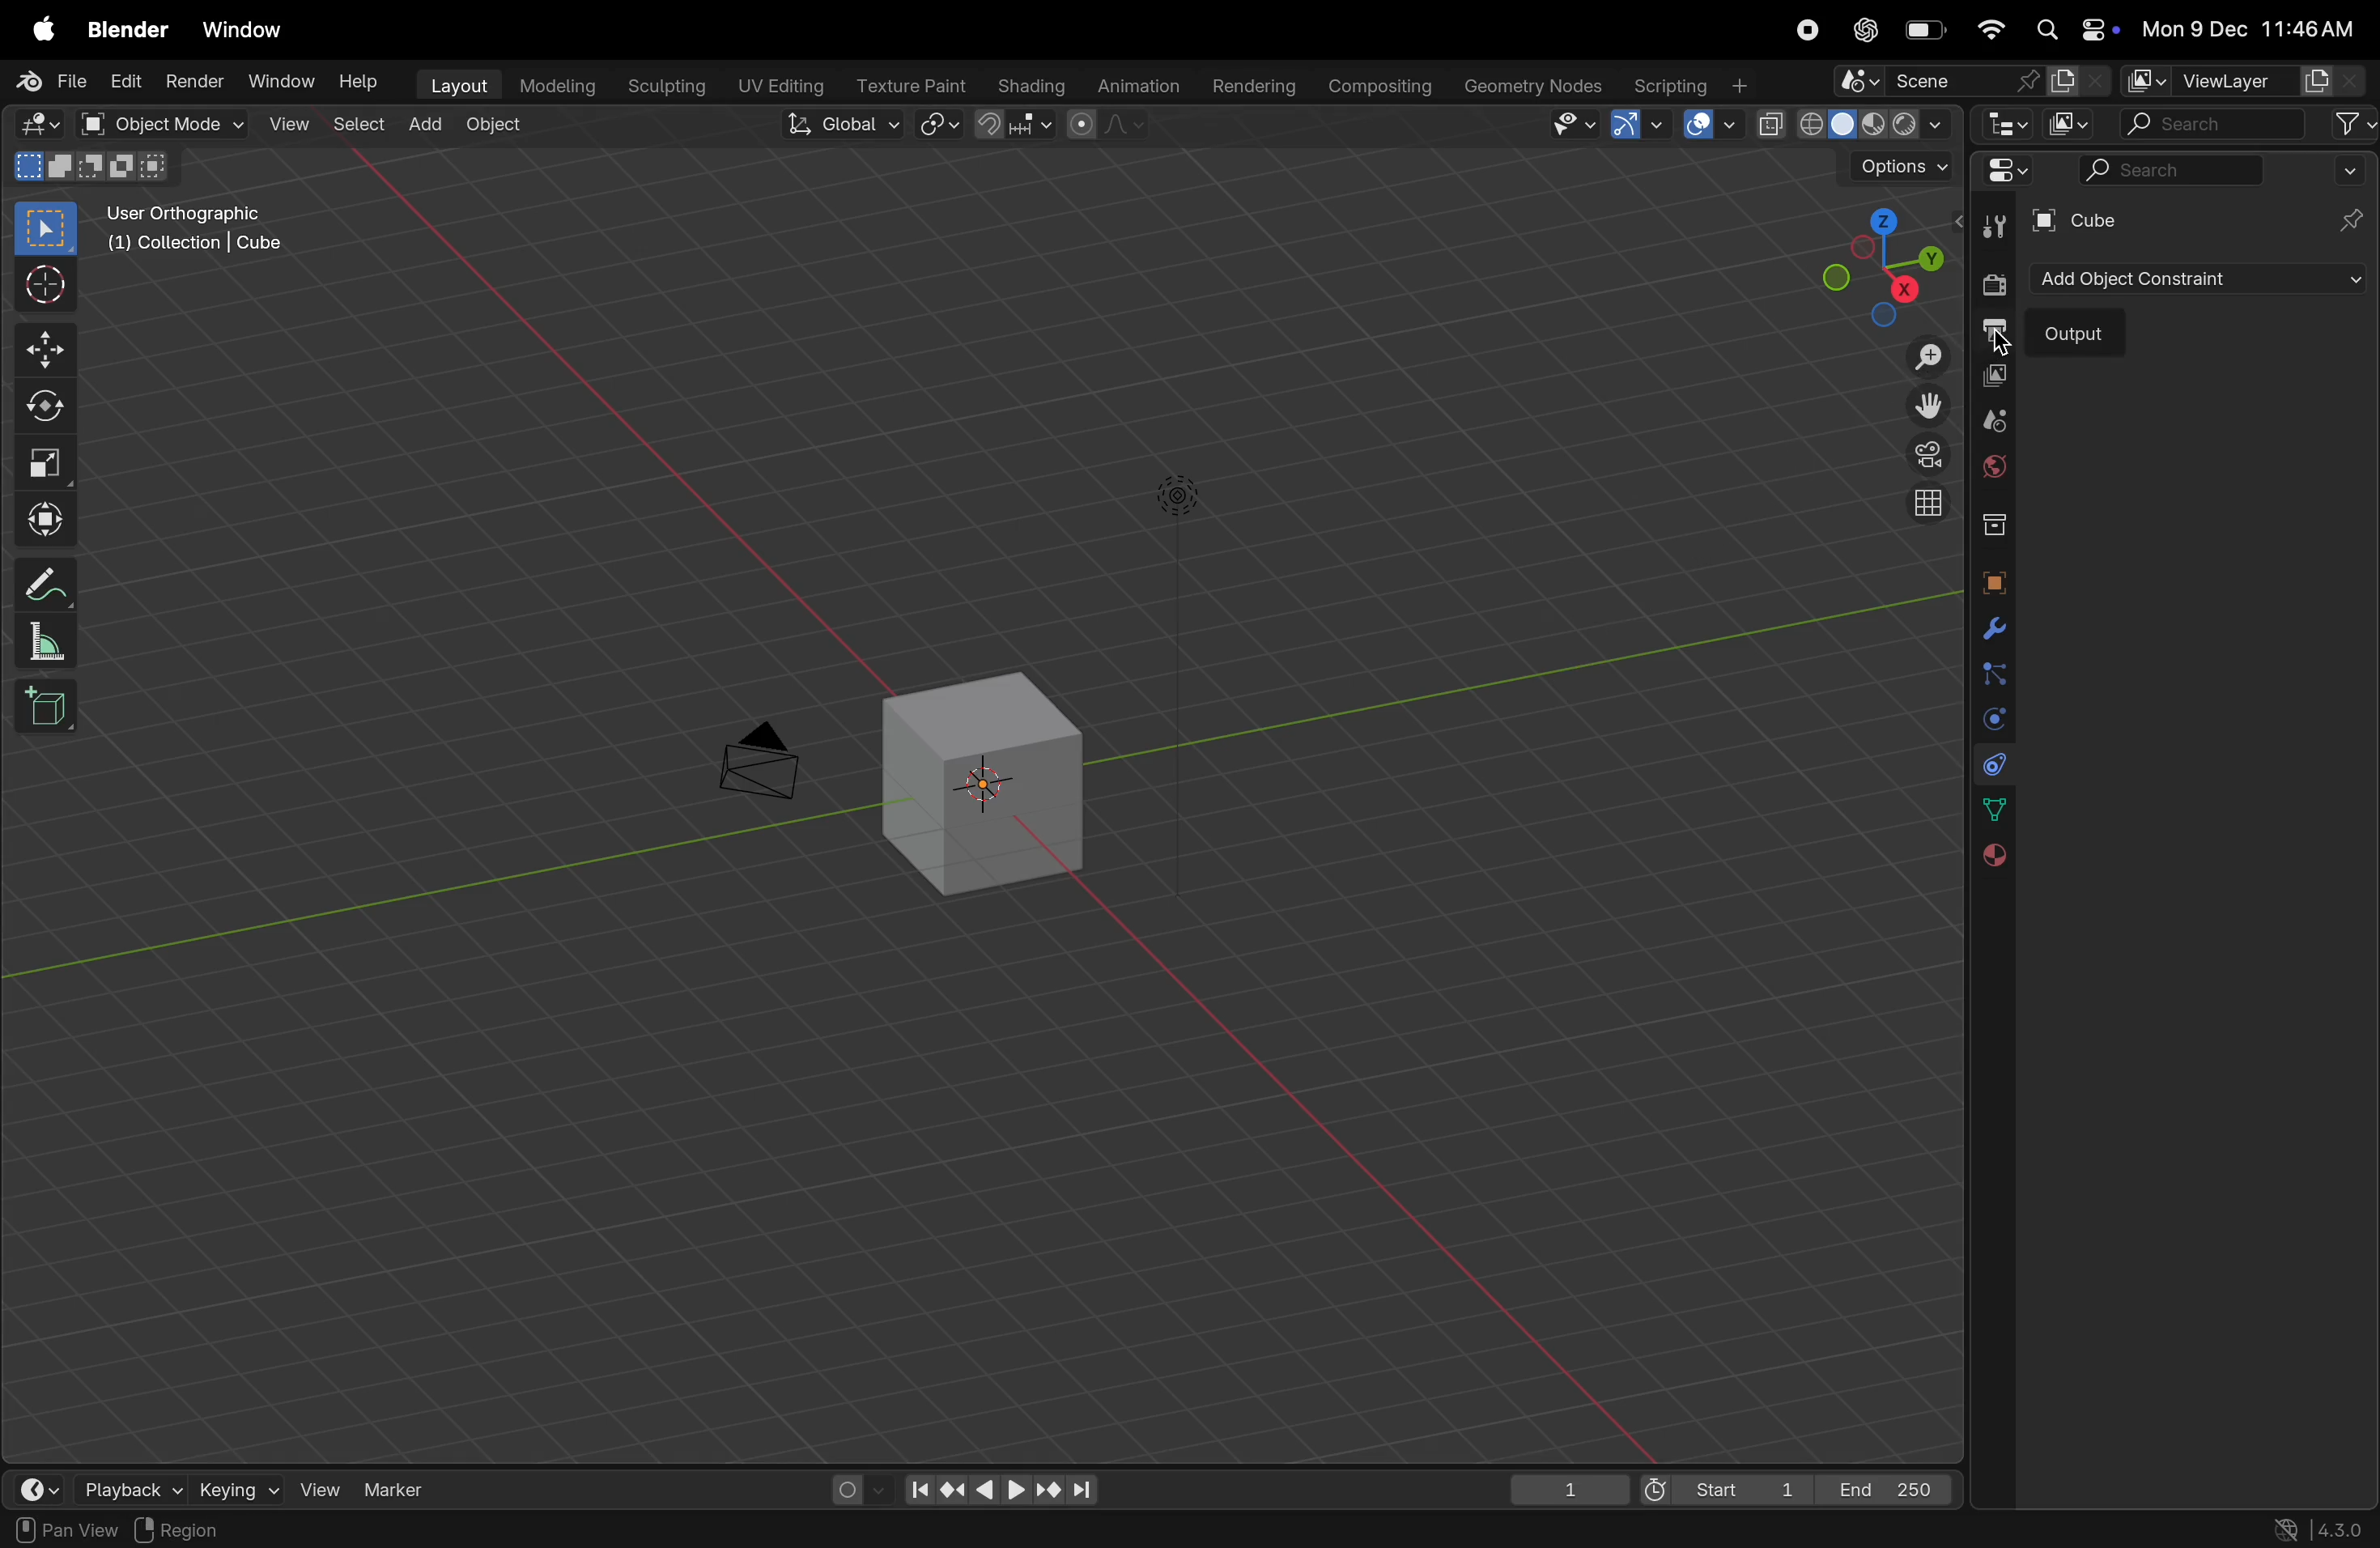  Describe the element at coordinates (45, 640) in the screenshot. I see `measure` at that location.